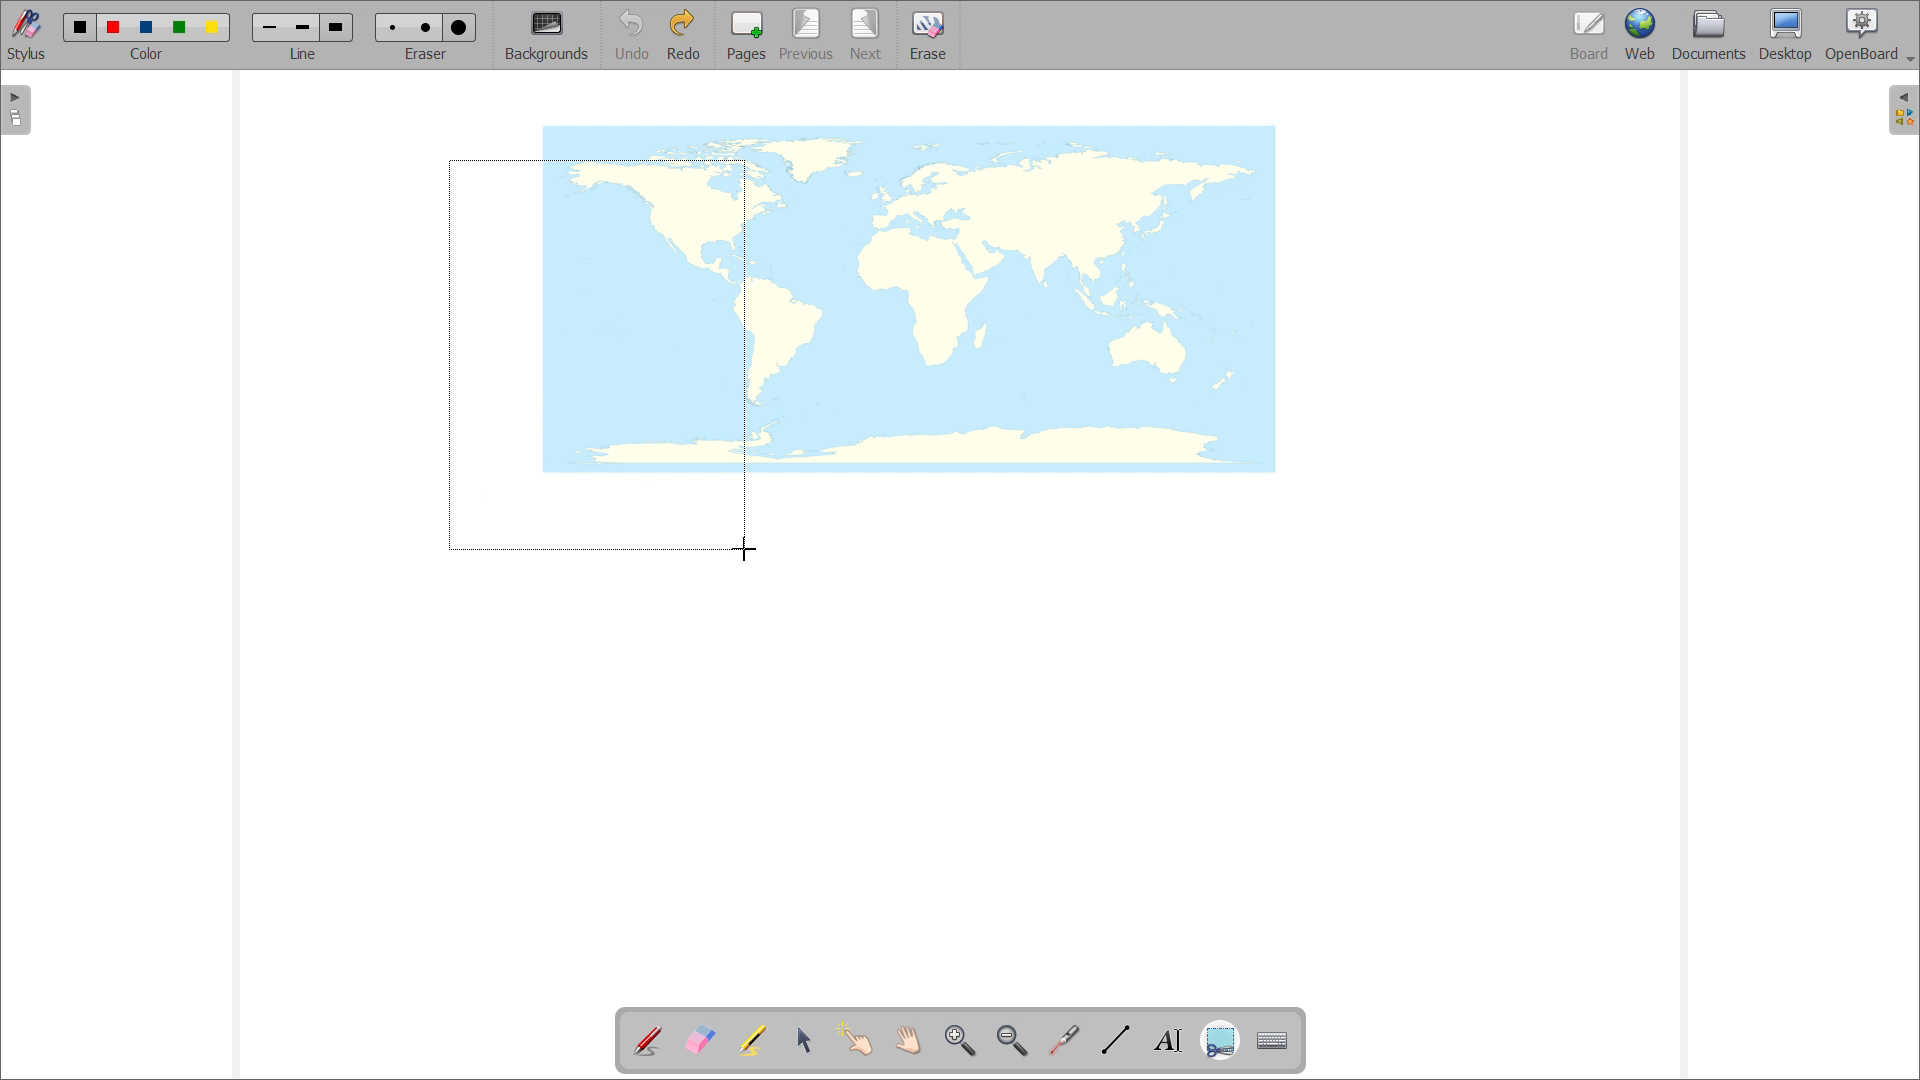 Image resolution: width=1920 pixels, height=1080 pixels. What do you see at coordinates (646, 1038) in the screenshot?
I see `add annotation` at bounding box center [646, 1038].